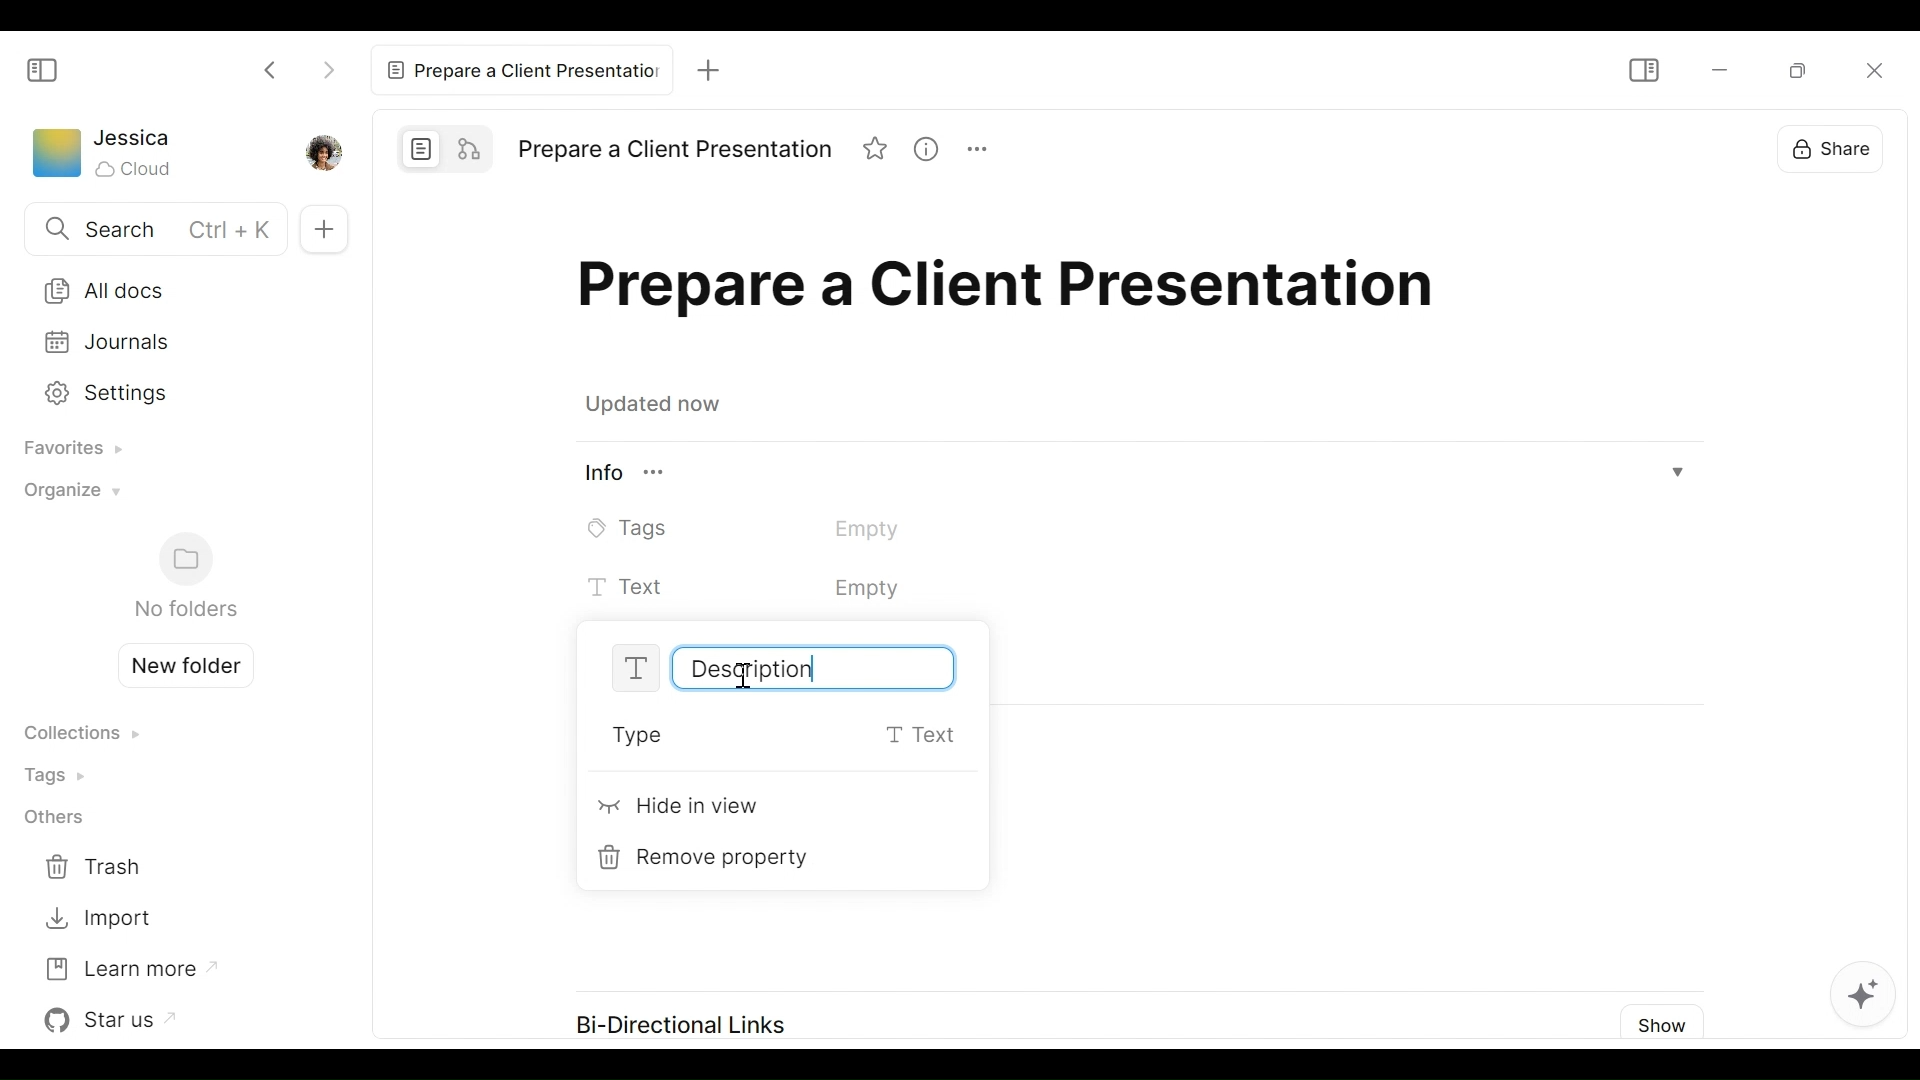  I want to click on Click to go back, so click(272, 68).